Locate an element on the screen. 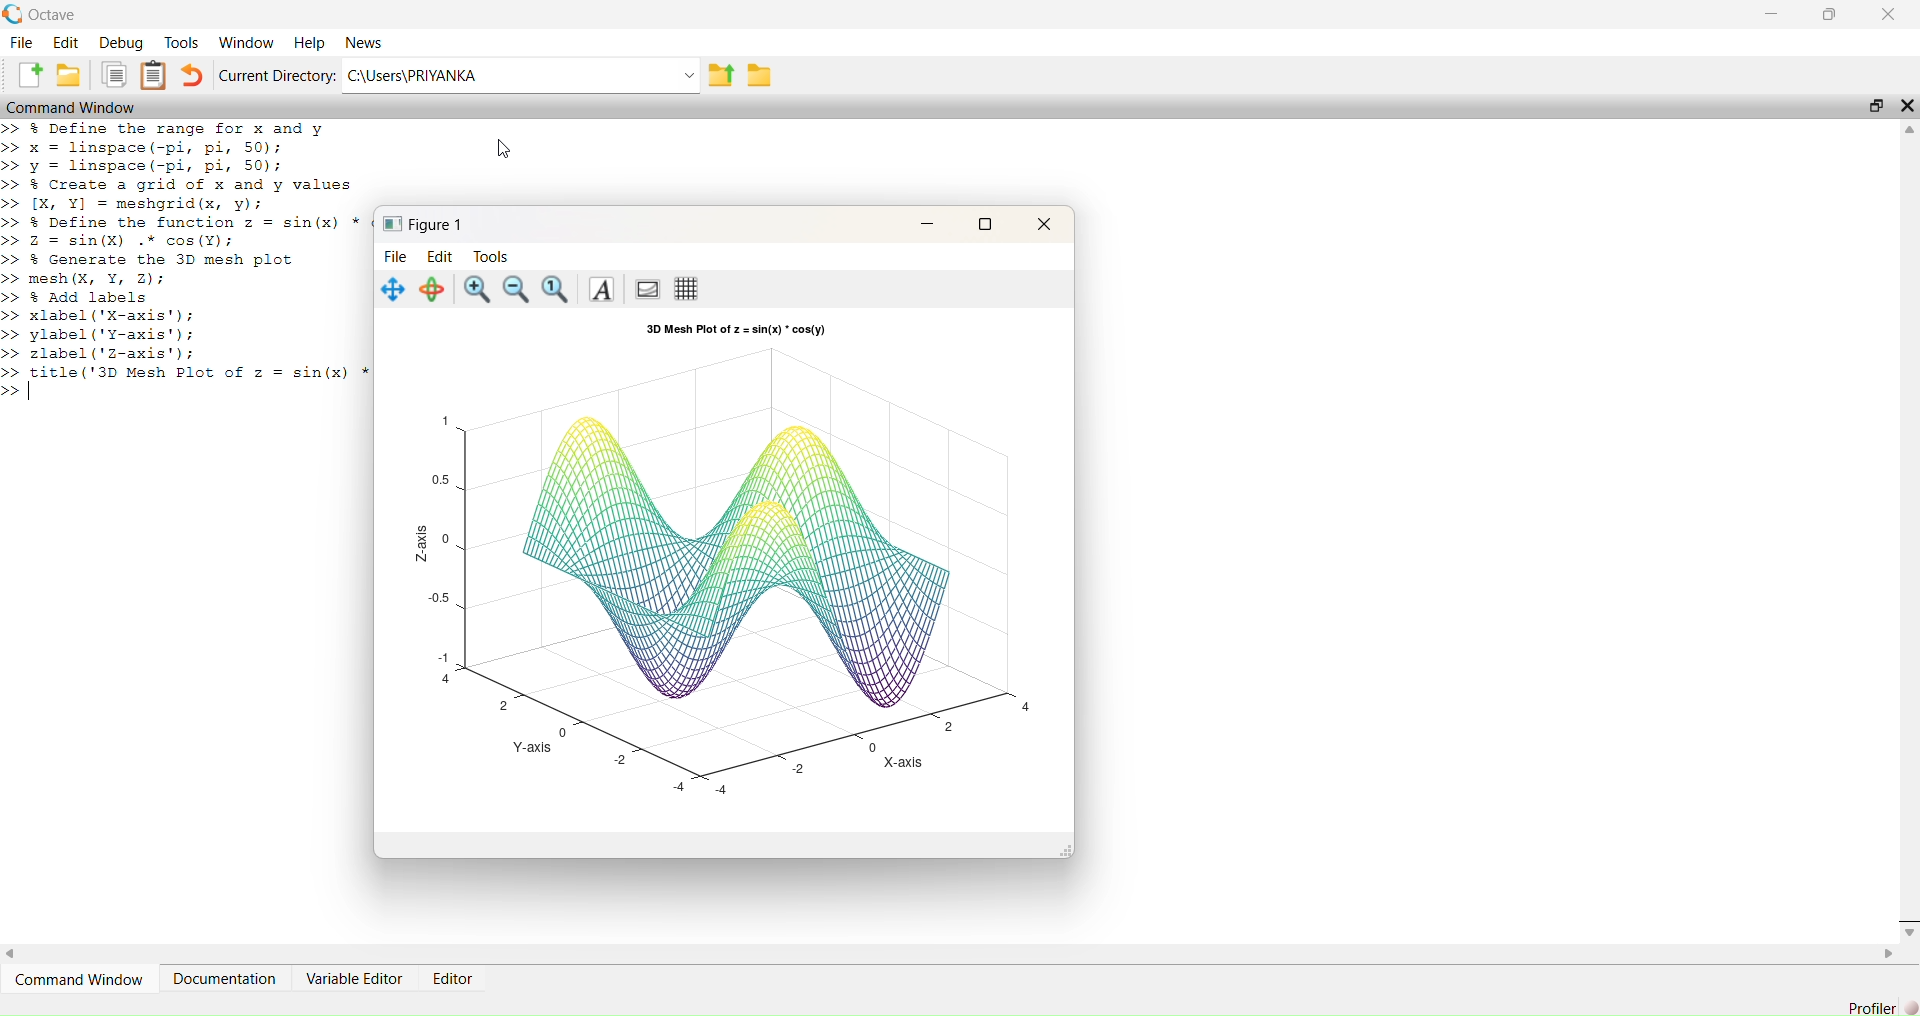 This screenshot has height=1016, width=1920. New script is located at coordinates (28, 73).